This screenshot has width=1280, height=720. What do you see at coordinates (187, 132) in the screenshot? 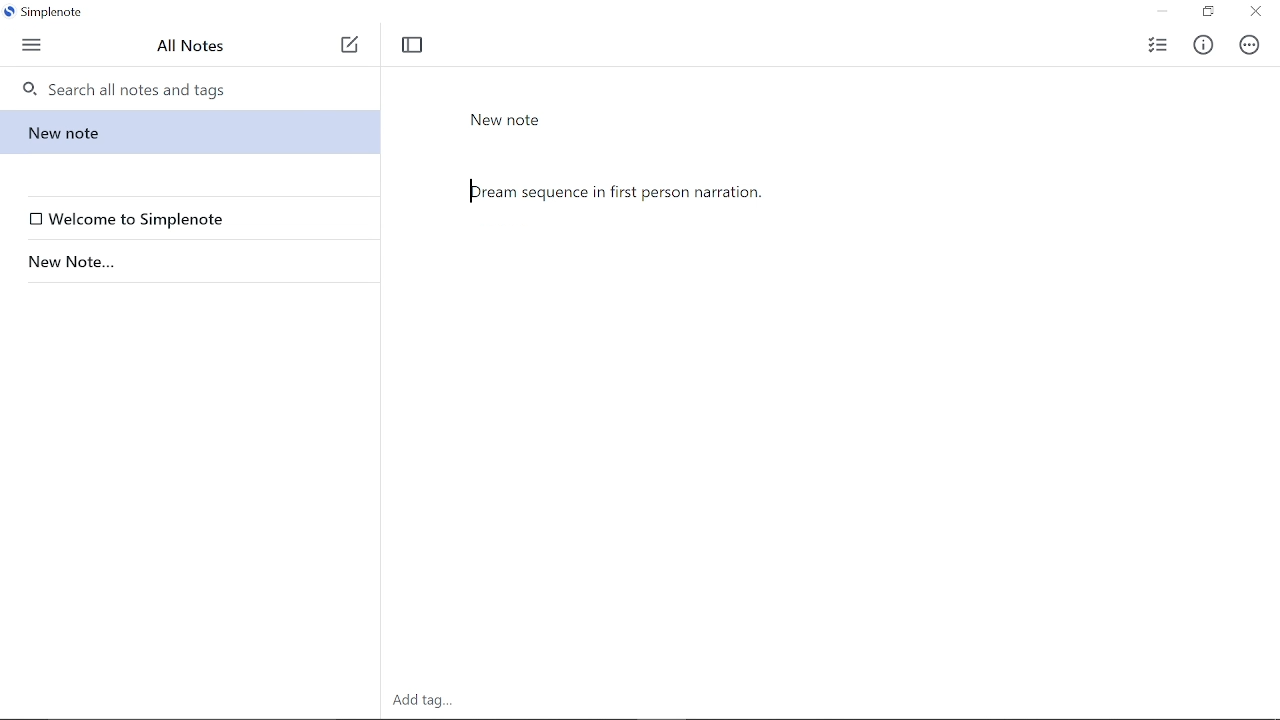
I see `New note` at bounding box center [187, 132].